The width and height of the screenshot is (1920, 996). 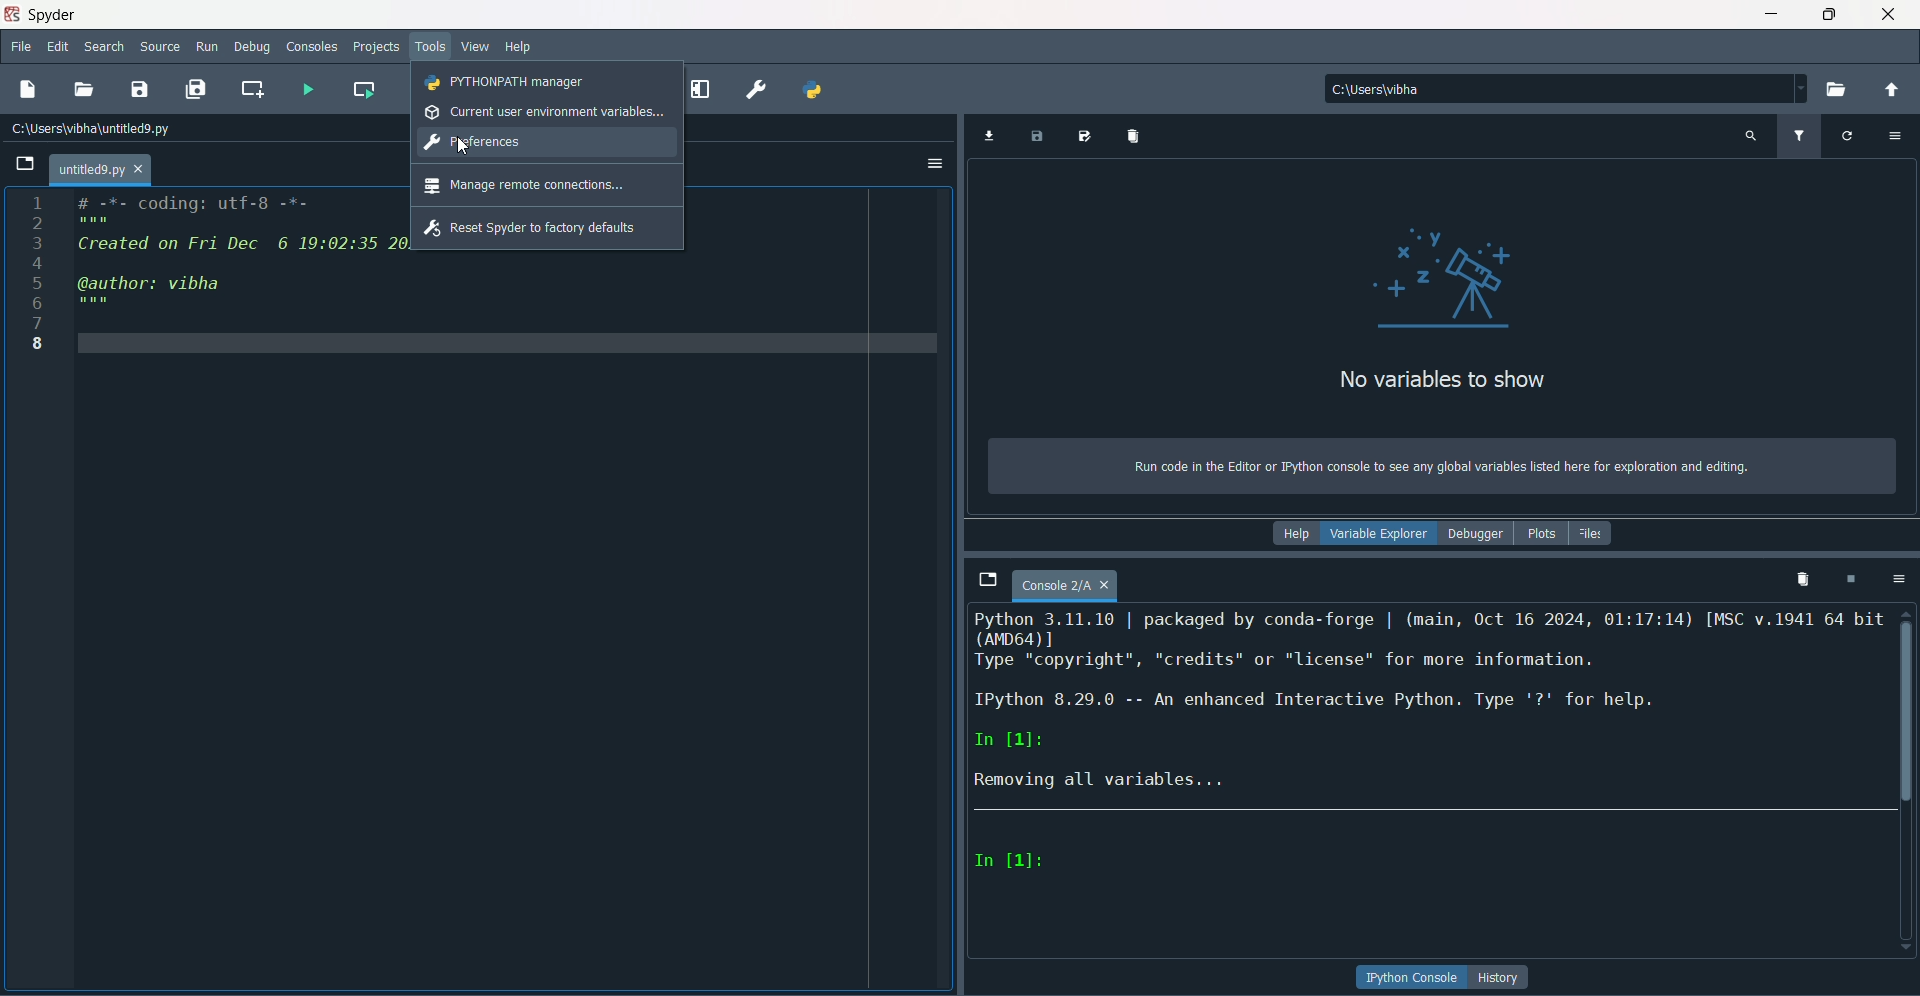 I want to click on help, so click(x=1294, y=534).